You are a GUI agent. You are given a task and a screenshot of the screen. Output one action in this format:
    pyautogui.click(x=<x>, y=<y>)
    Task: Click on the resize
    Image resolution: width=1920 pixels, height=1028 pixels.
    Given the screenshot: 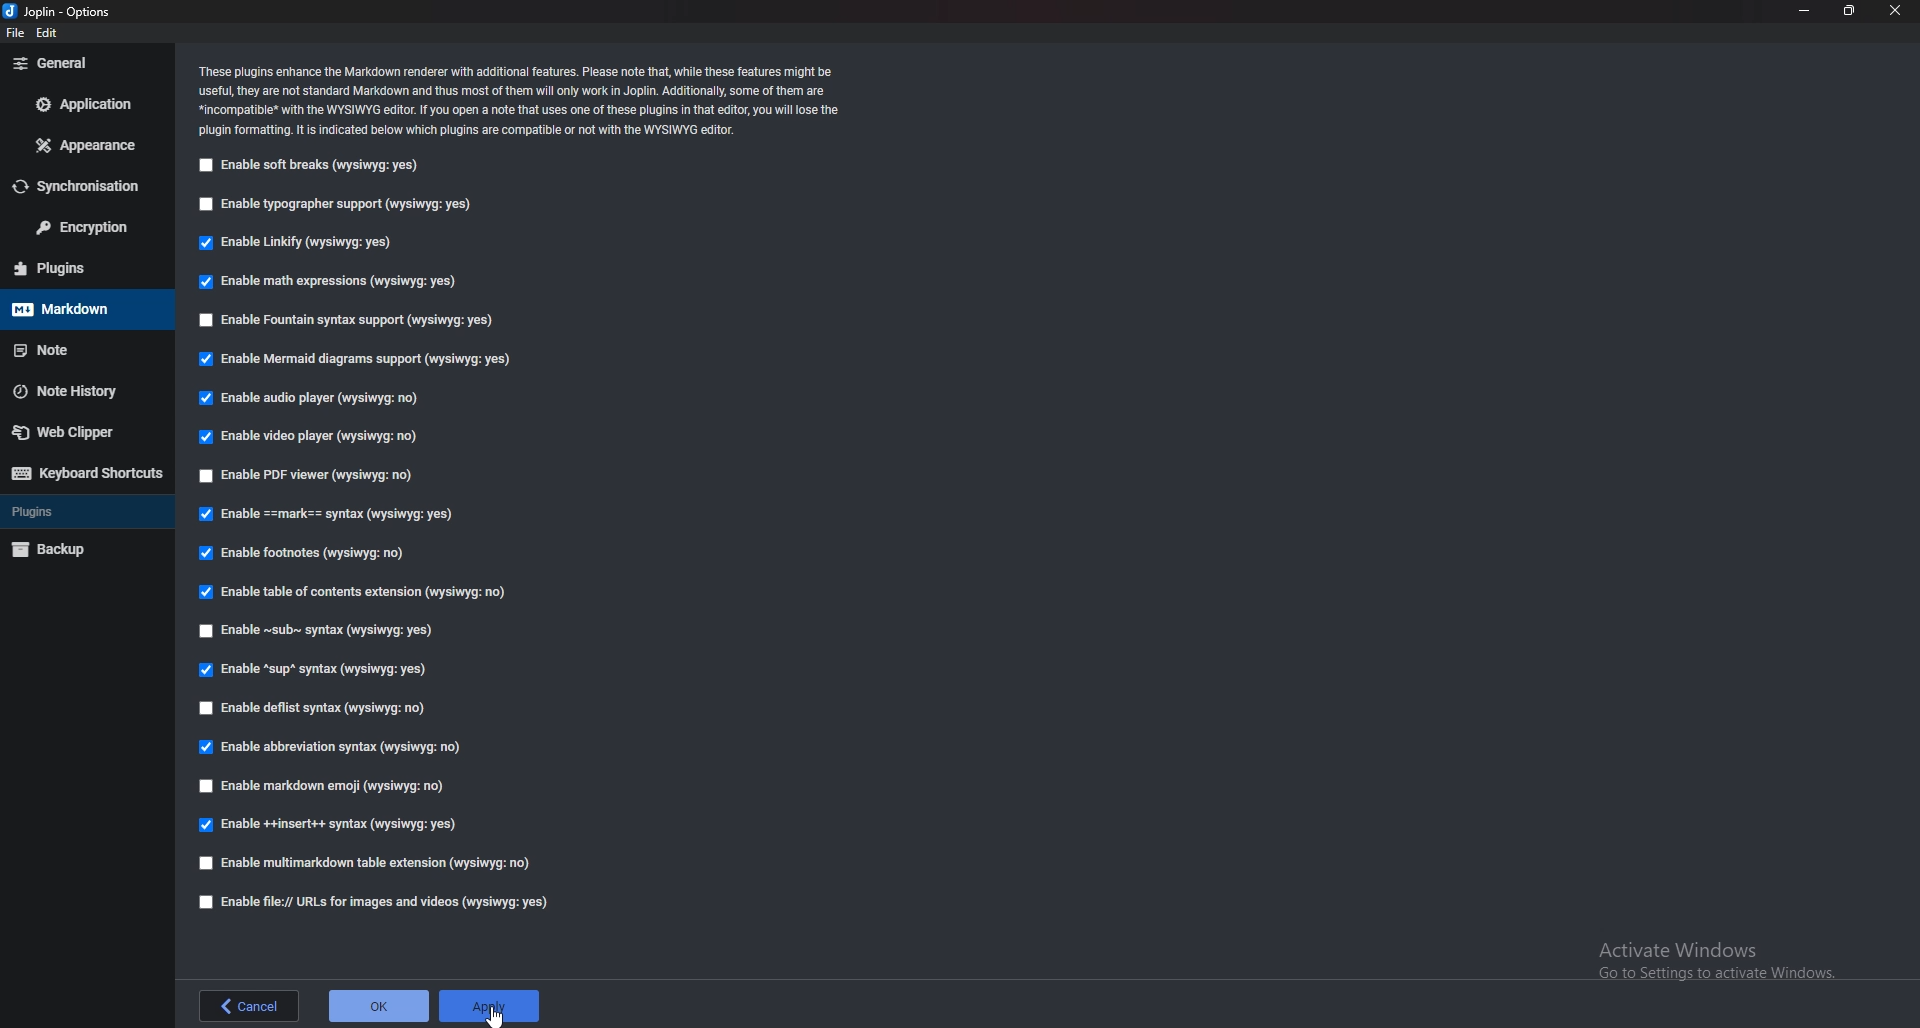 What is the action you would take?
    pyautogui.click(x=1849, y=11)
    